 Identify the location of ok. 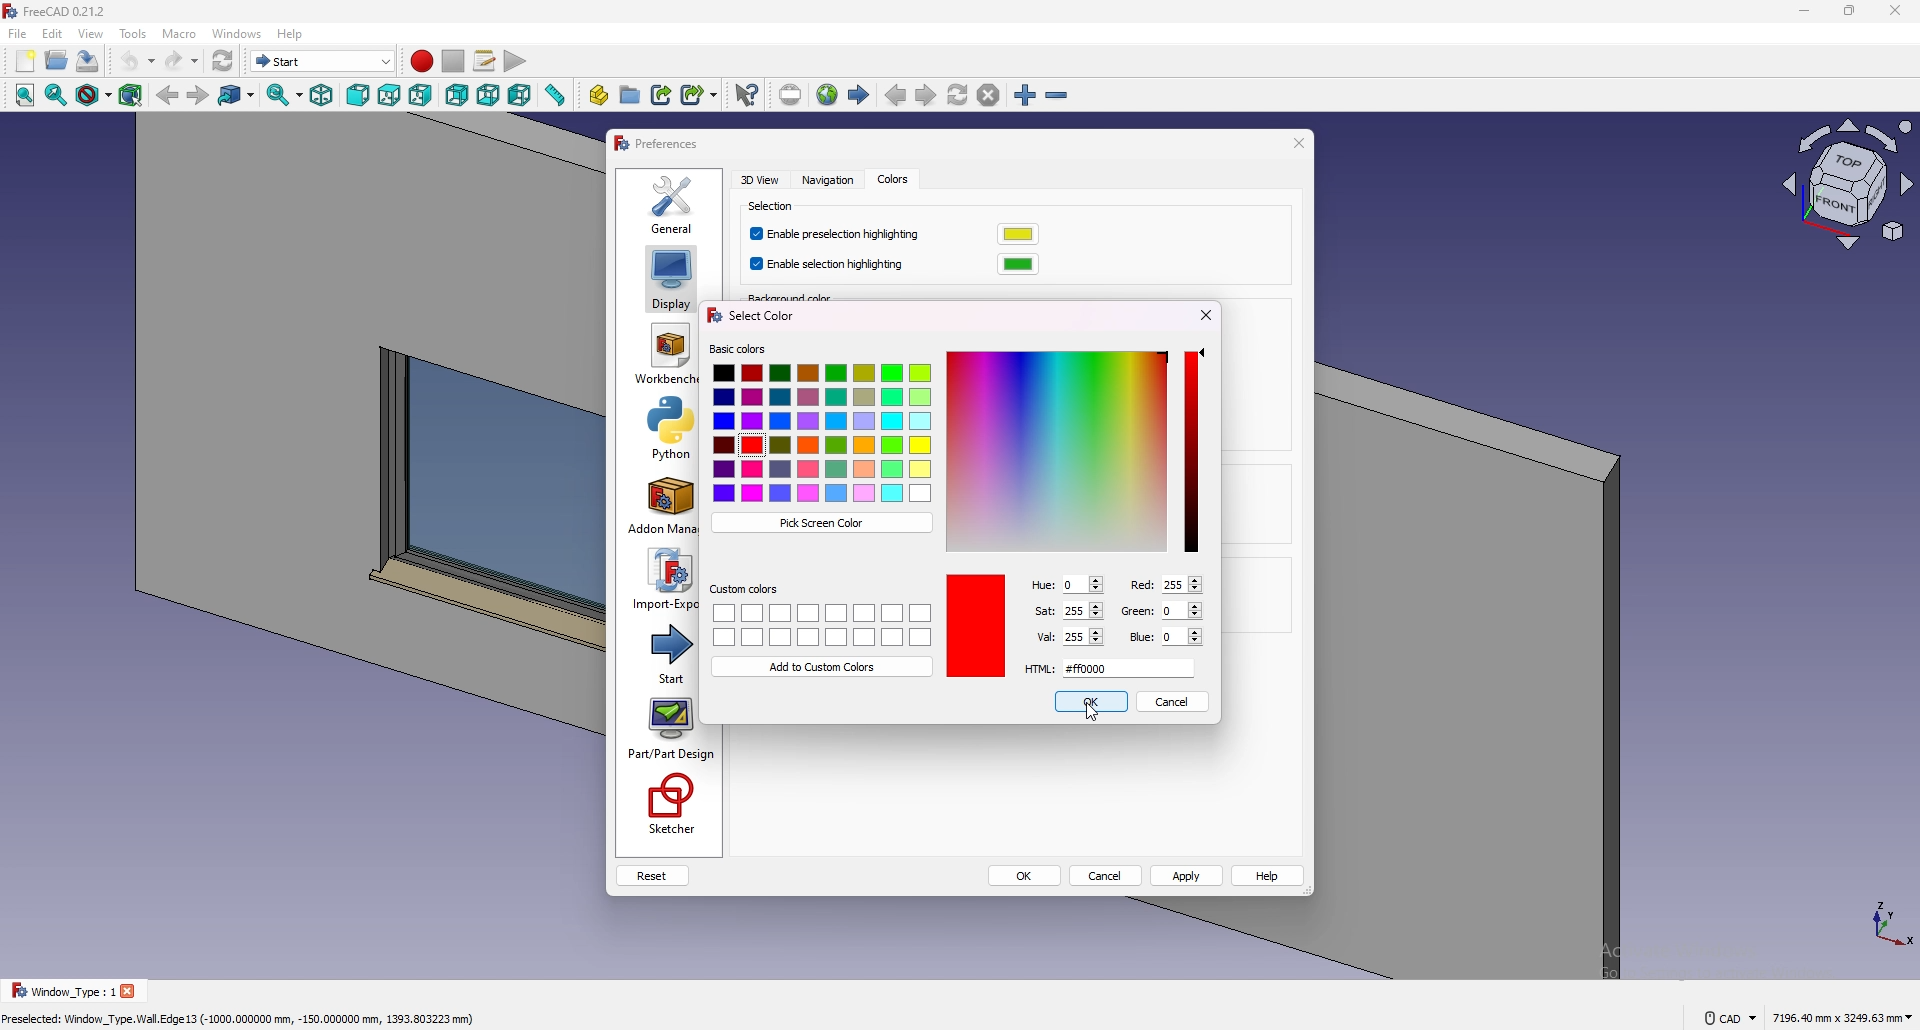
(1025, 877).